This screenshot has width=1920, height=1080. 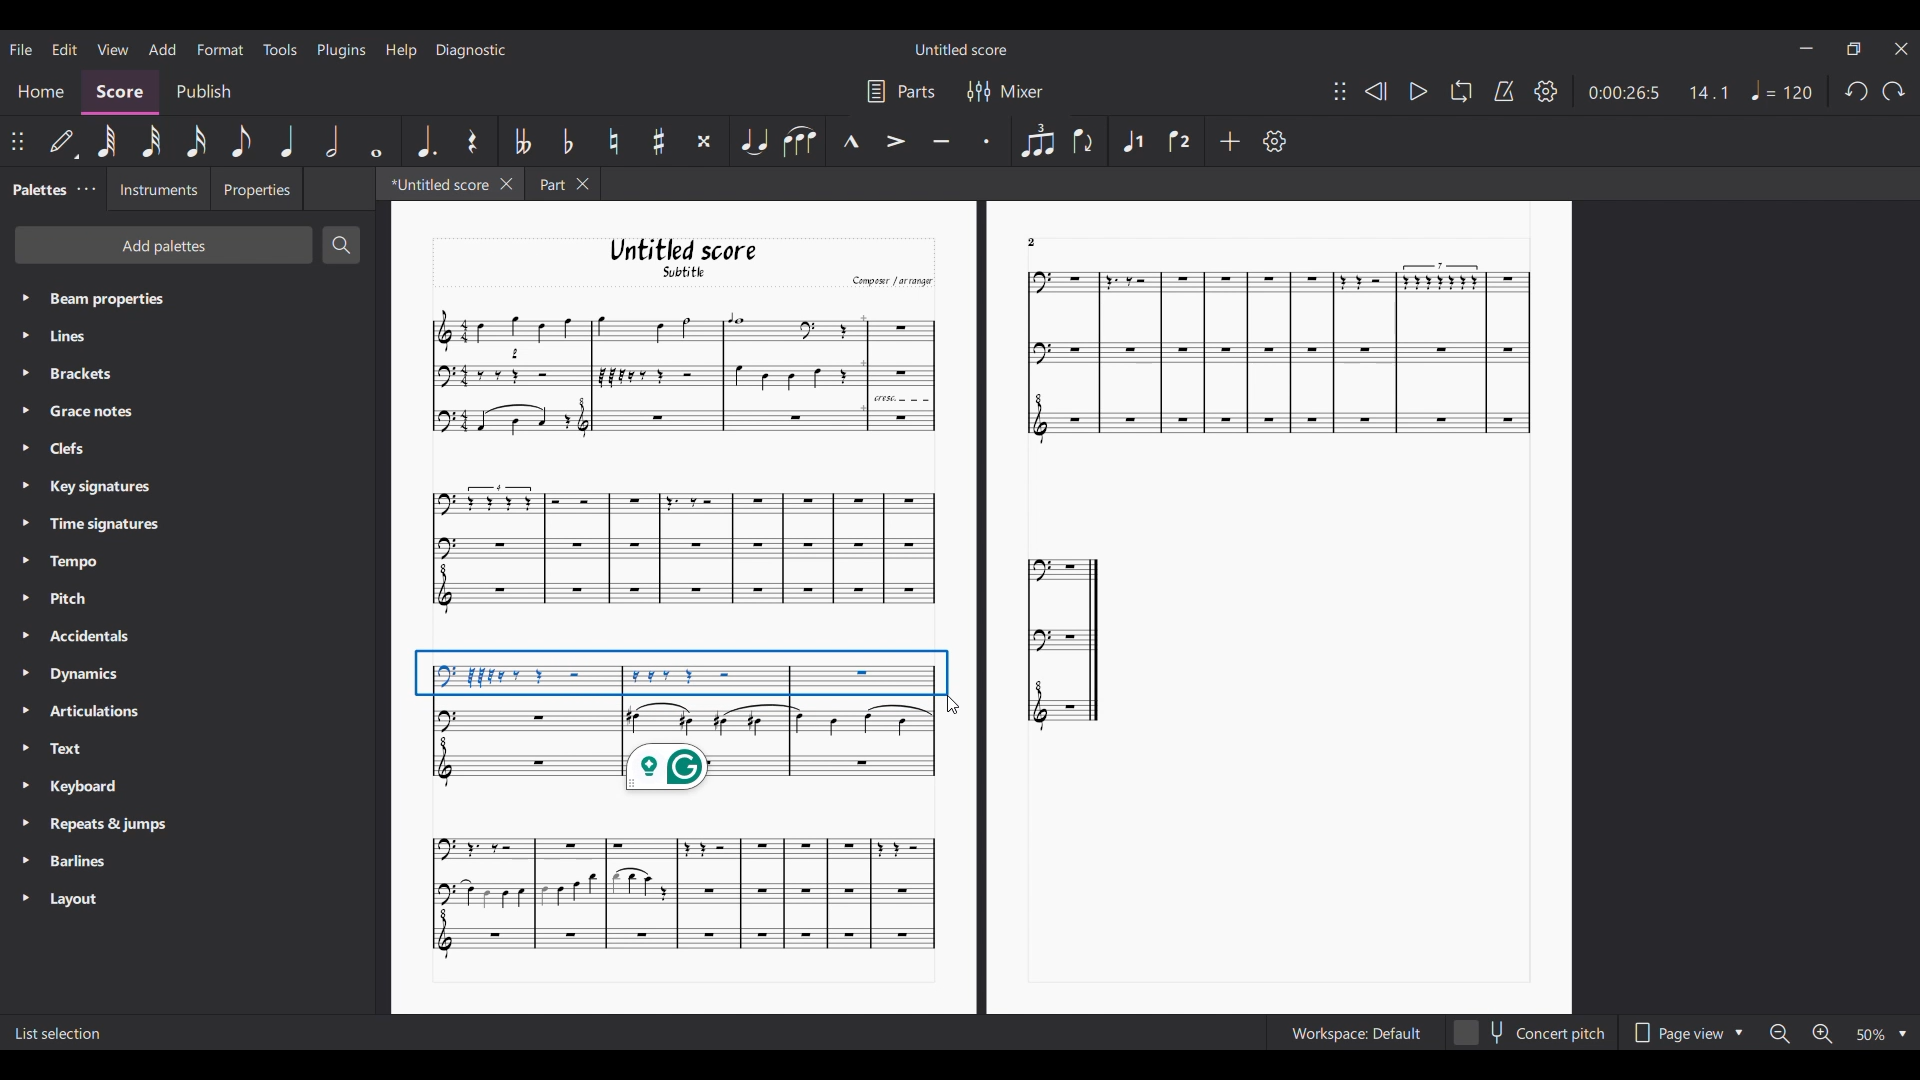 I want to click on Toggle sharp, so click(x=659, y=141).